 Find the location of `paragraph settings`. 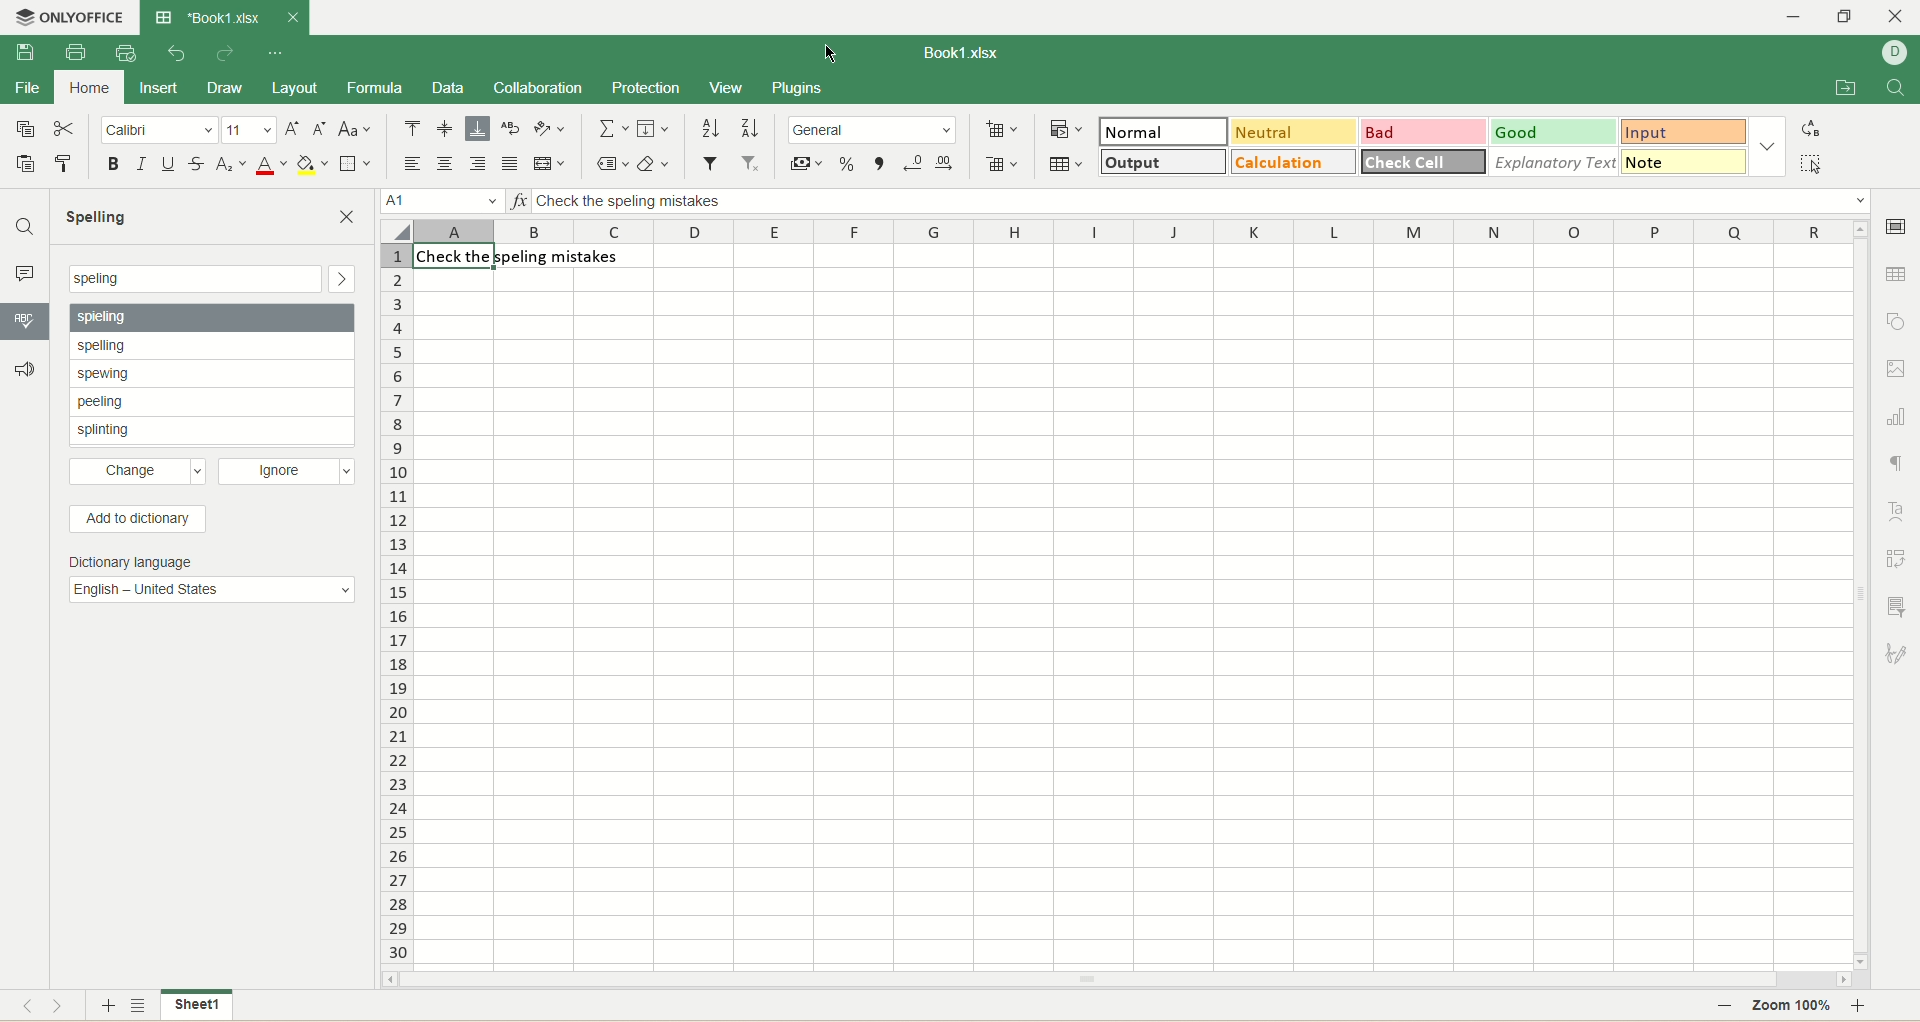

paragraph settings is located at coordinates (1901, 461).